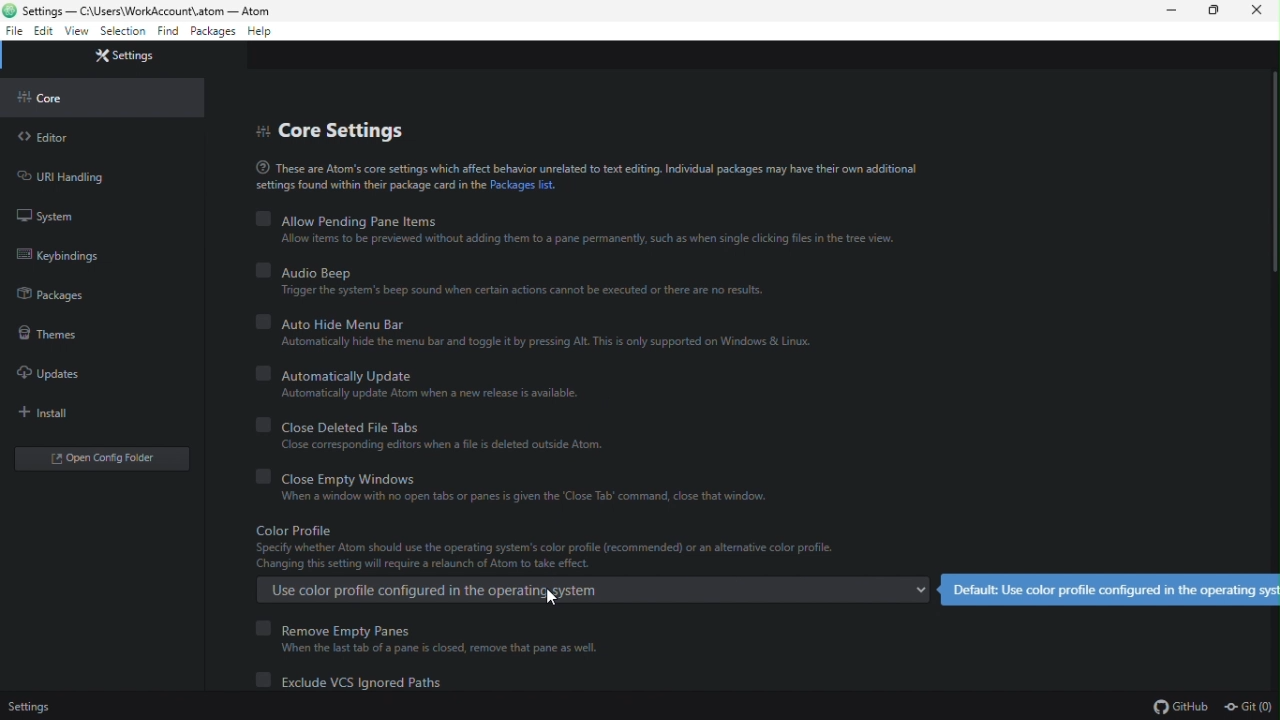 The width and height of the screenshot is (1280, 720). I want to click on selection, so click(123, 33).